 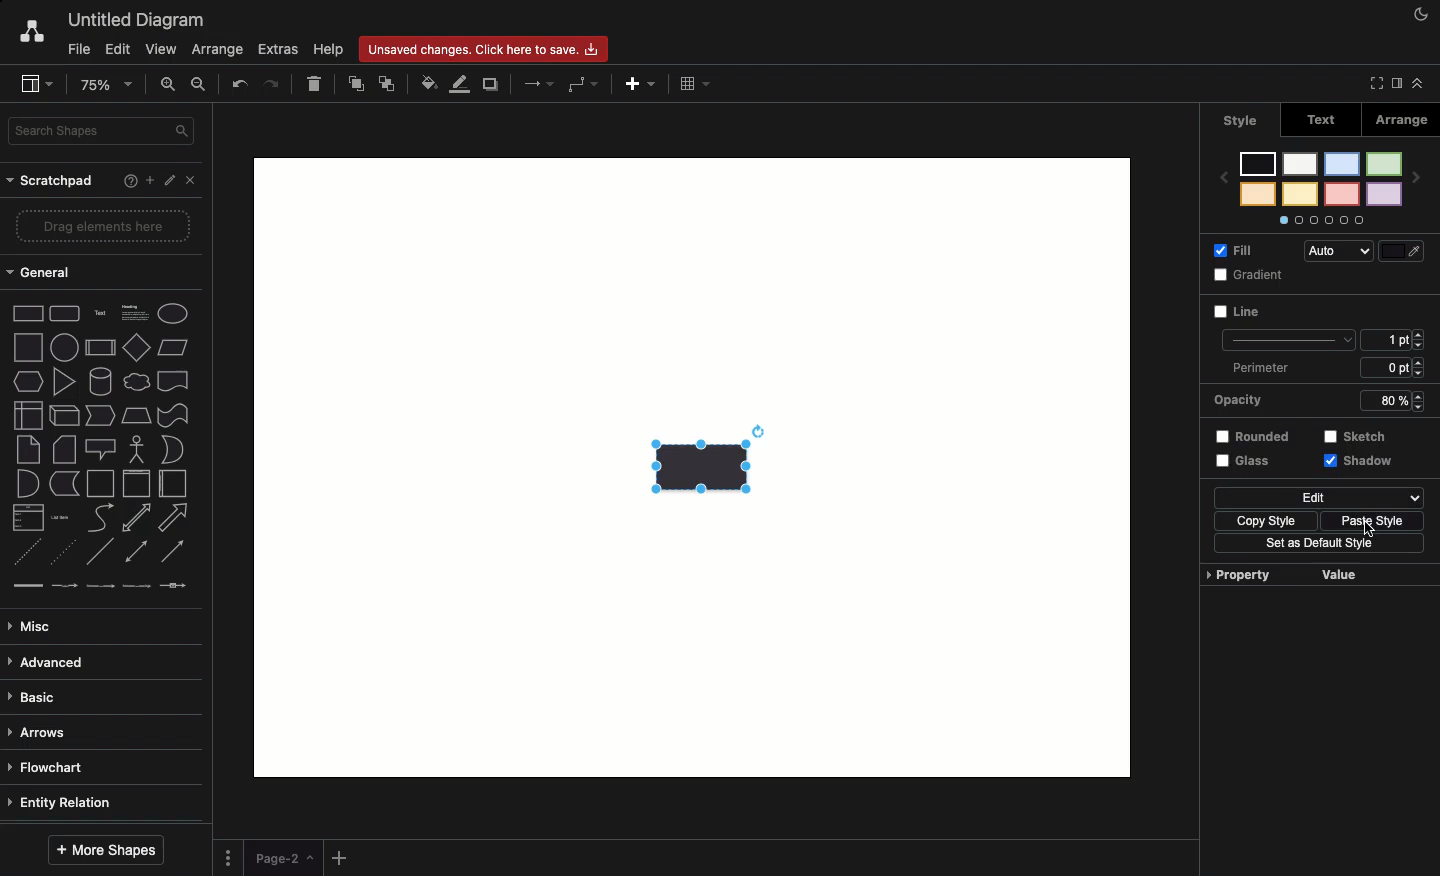 I want to click on color 8, so click(x=1257, y=194).